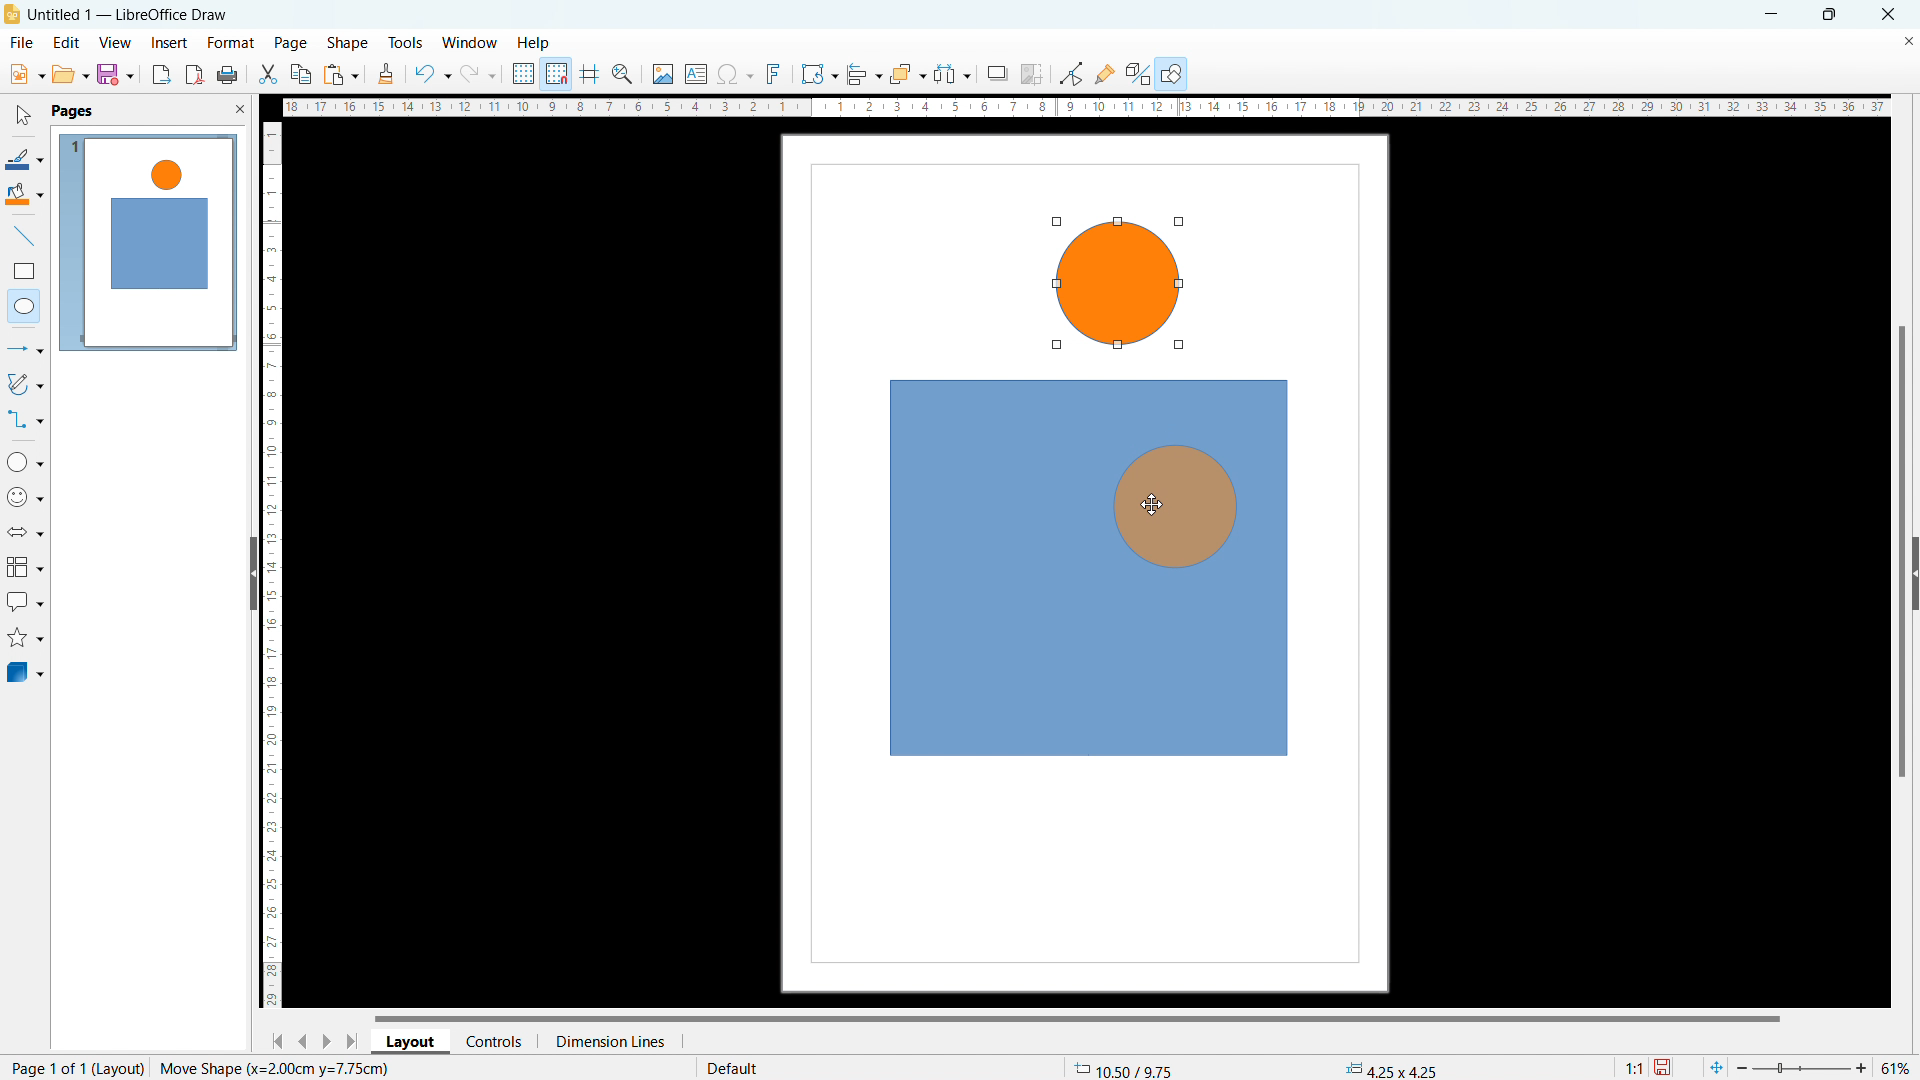 The width and height of the screenshot is (1920, 1080). Describe the element at coordinates (1897, 1068) in the screenshot. I see `current zoom level` at that location.